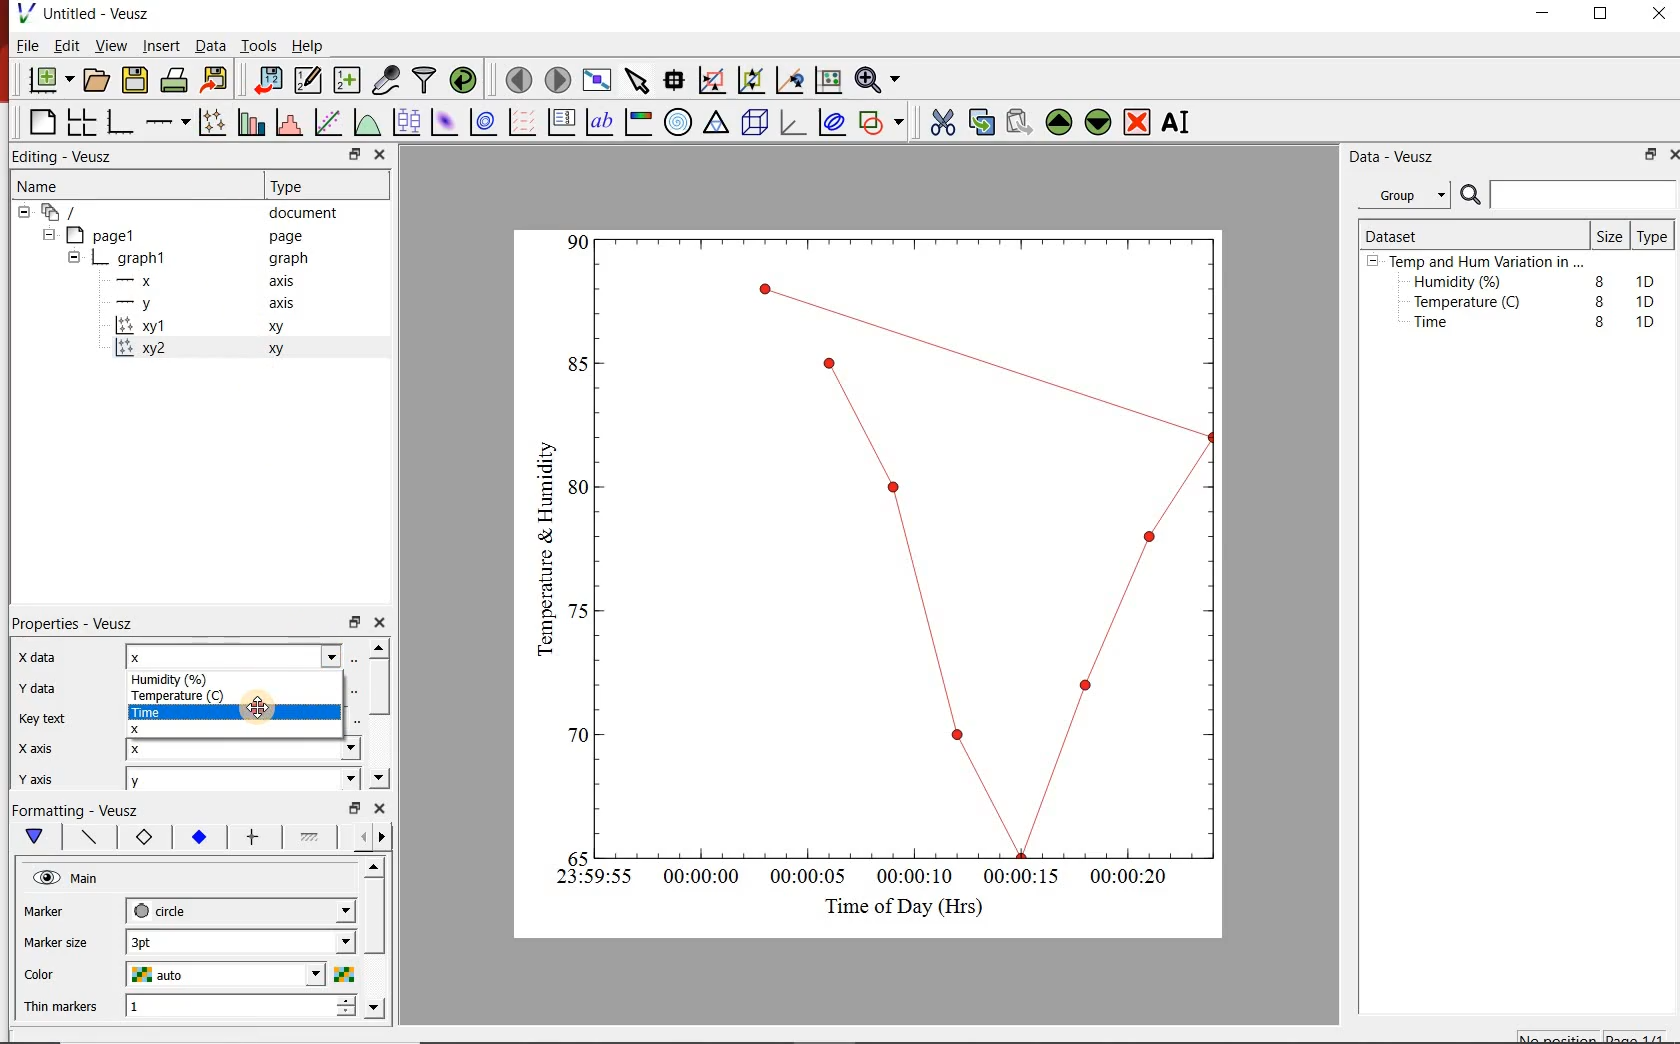  What do you see at coordinates (169, 120) in the screenshot?
I see `add an axis to a plot` at bounding box center [169, 120].